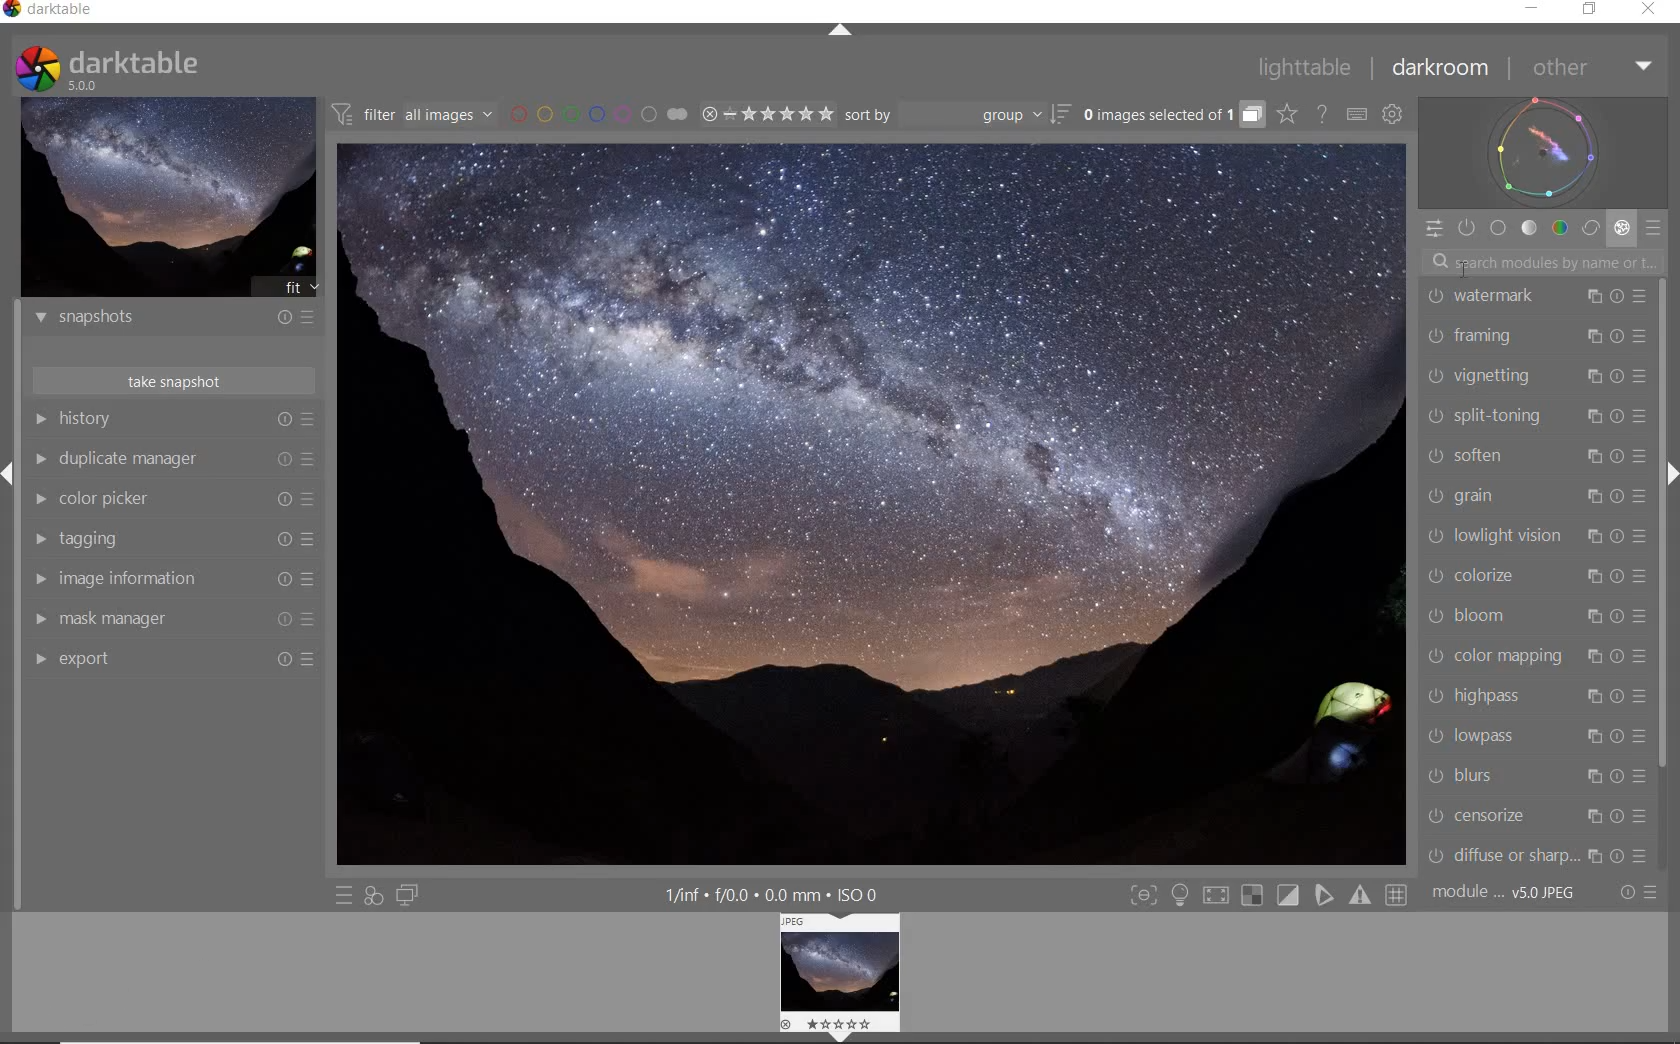 Image resolution: width=1680 pixels, height=1044 pixels. I want to click on LOWPASS, so click(1477, 736).